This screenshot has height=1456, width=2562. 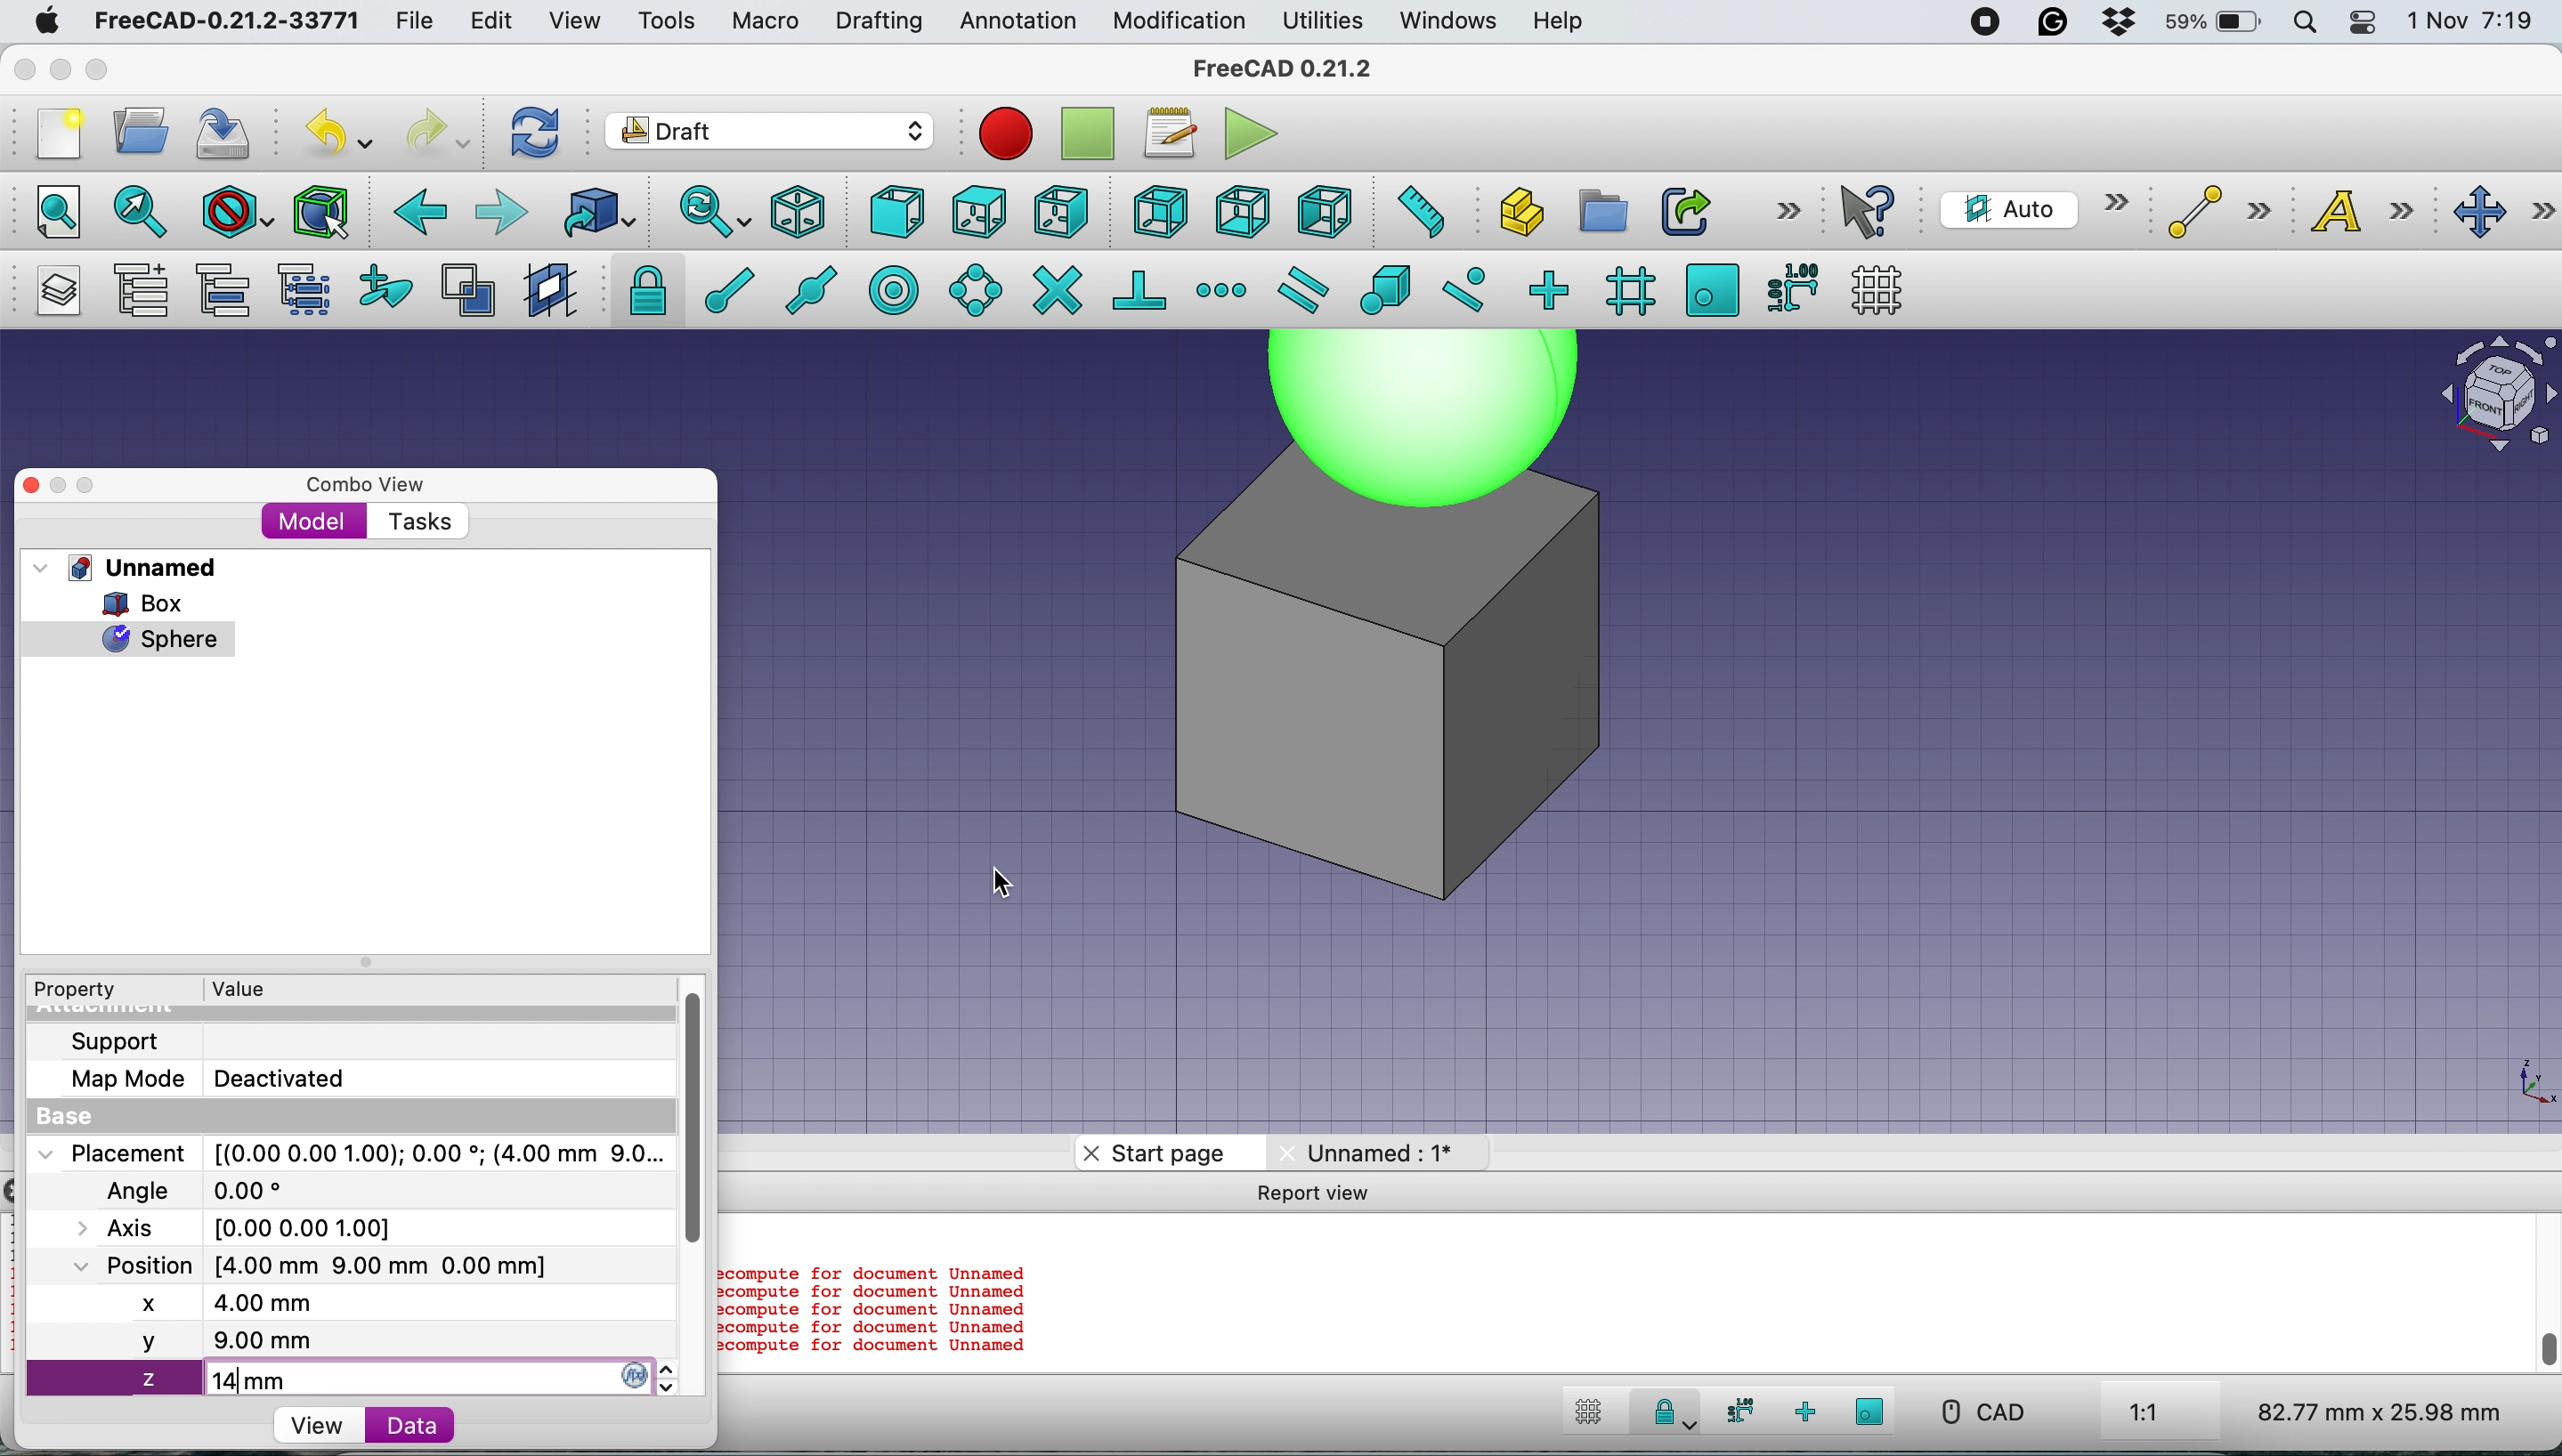 I want to click on snap working plane, so click(x=1712, y=288).